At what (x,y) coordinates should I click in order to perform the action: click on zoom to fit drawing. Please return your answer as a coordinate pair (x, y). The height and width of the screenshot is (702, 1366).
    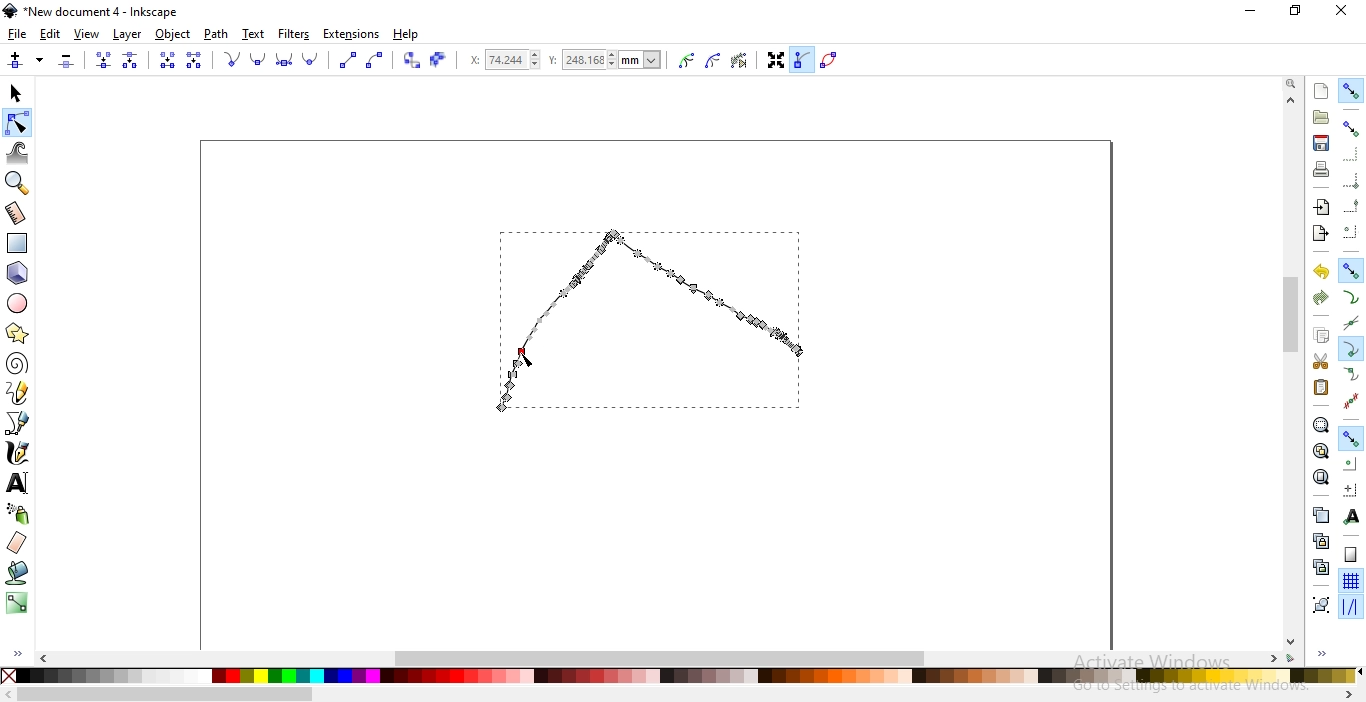
    Looking at the image, I should click on (1320, 449).